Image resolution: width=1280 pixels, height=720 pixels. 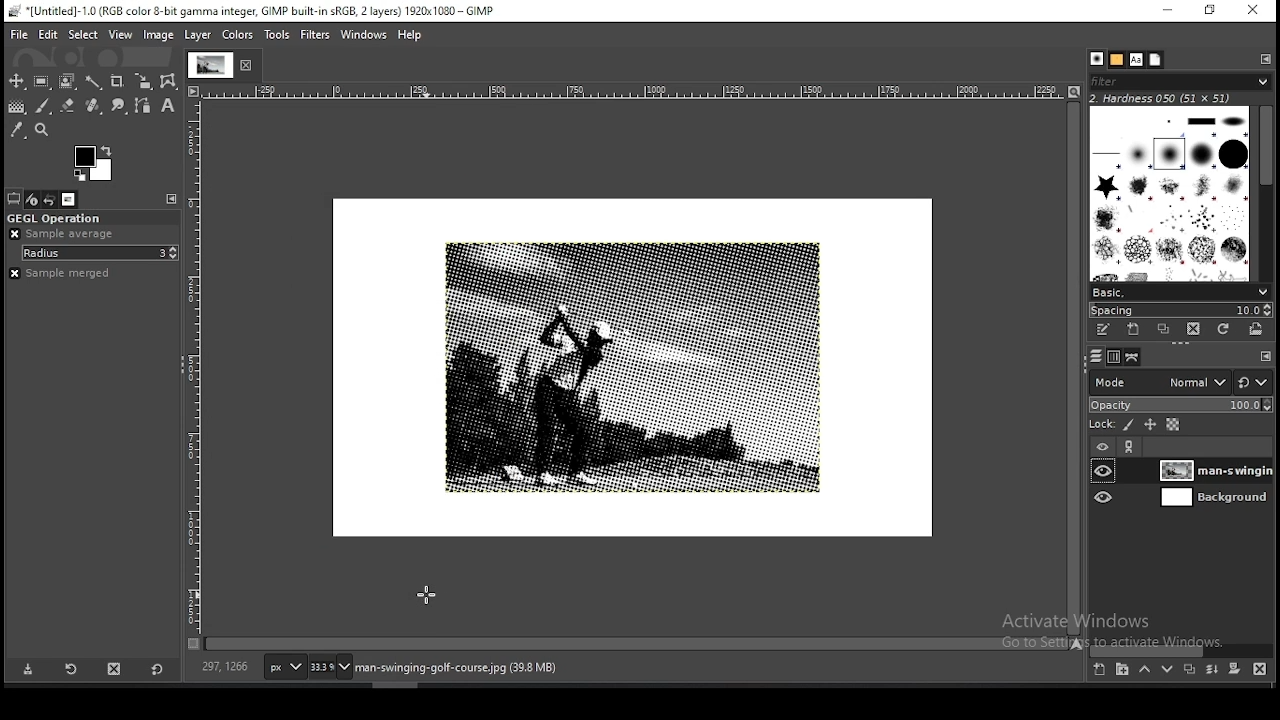 What do you see at coordinates (635, 92) in the screenshot?
I see `scale (horizontal)` at bounding box center [635, 92].